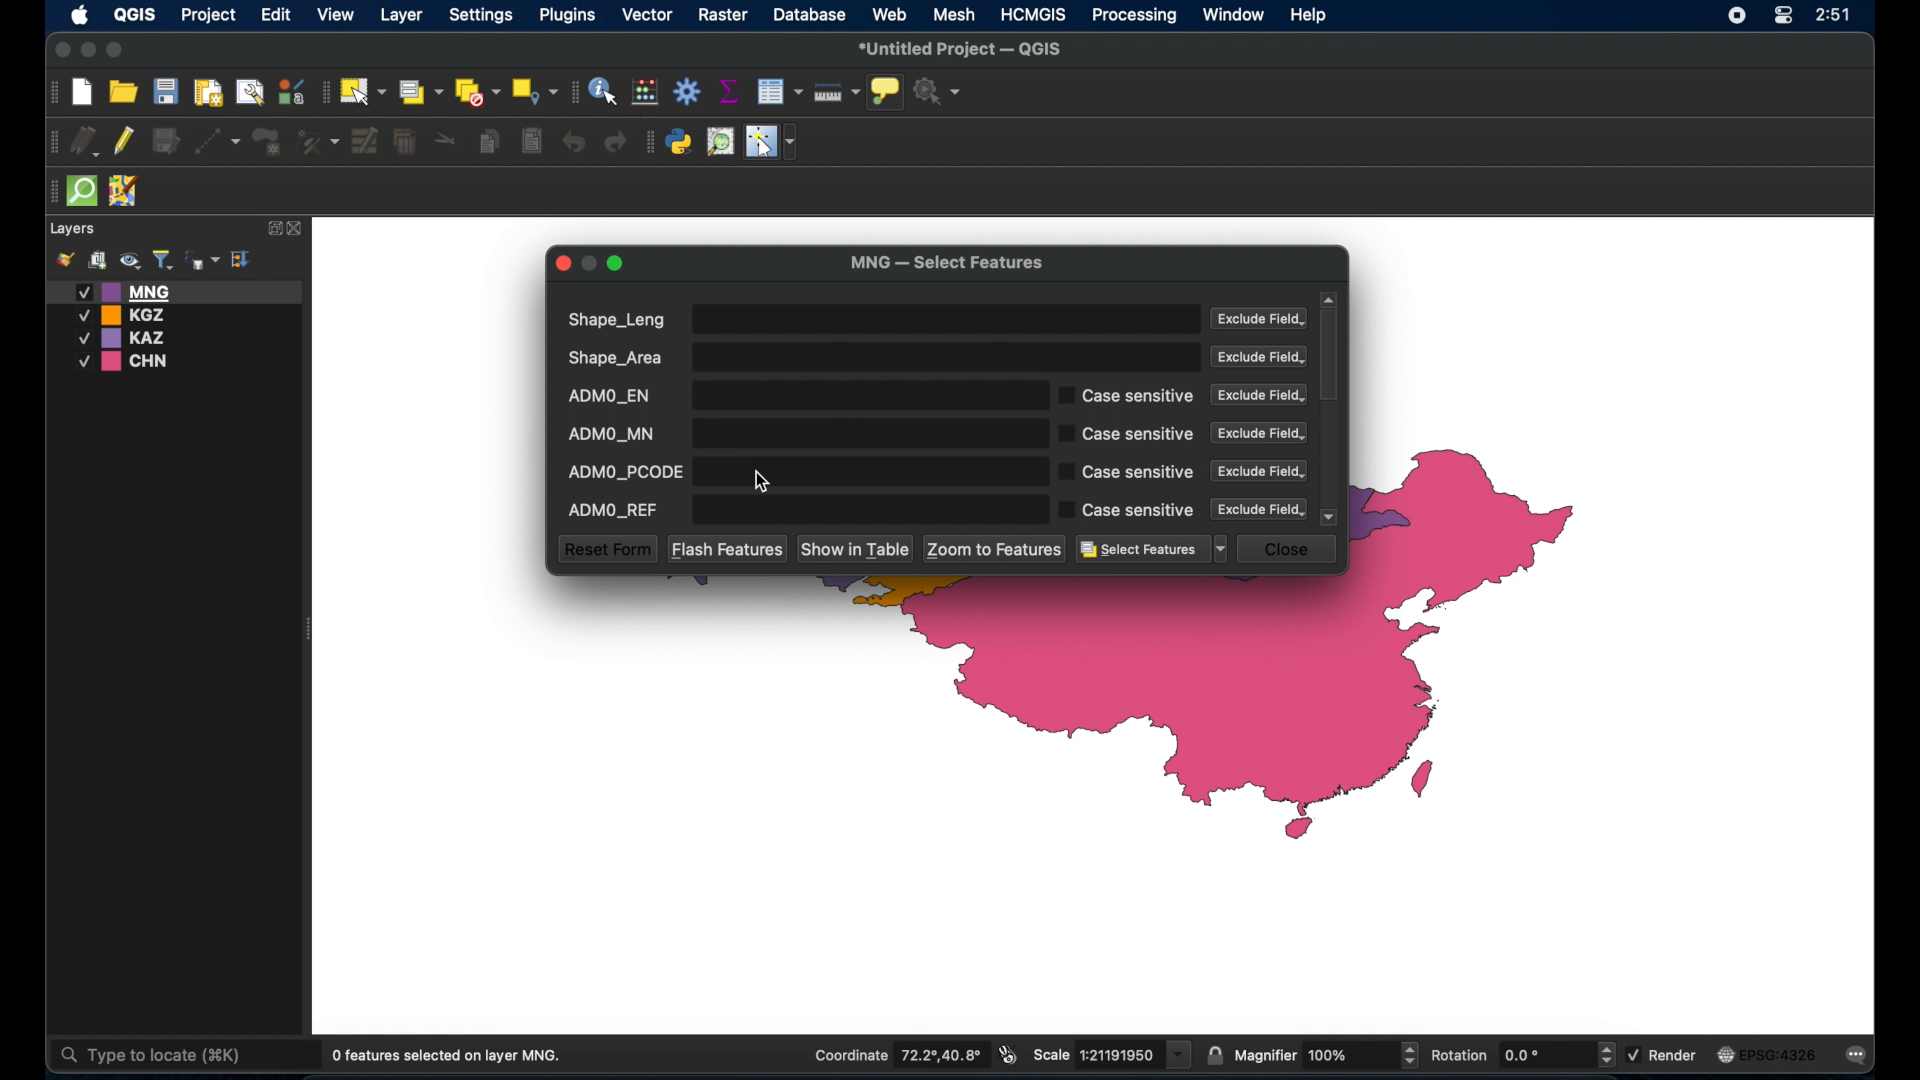  Describe the element at coordinates (572, 143) in the screenshot. I see `undo` at that location.